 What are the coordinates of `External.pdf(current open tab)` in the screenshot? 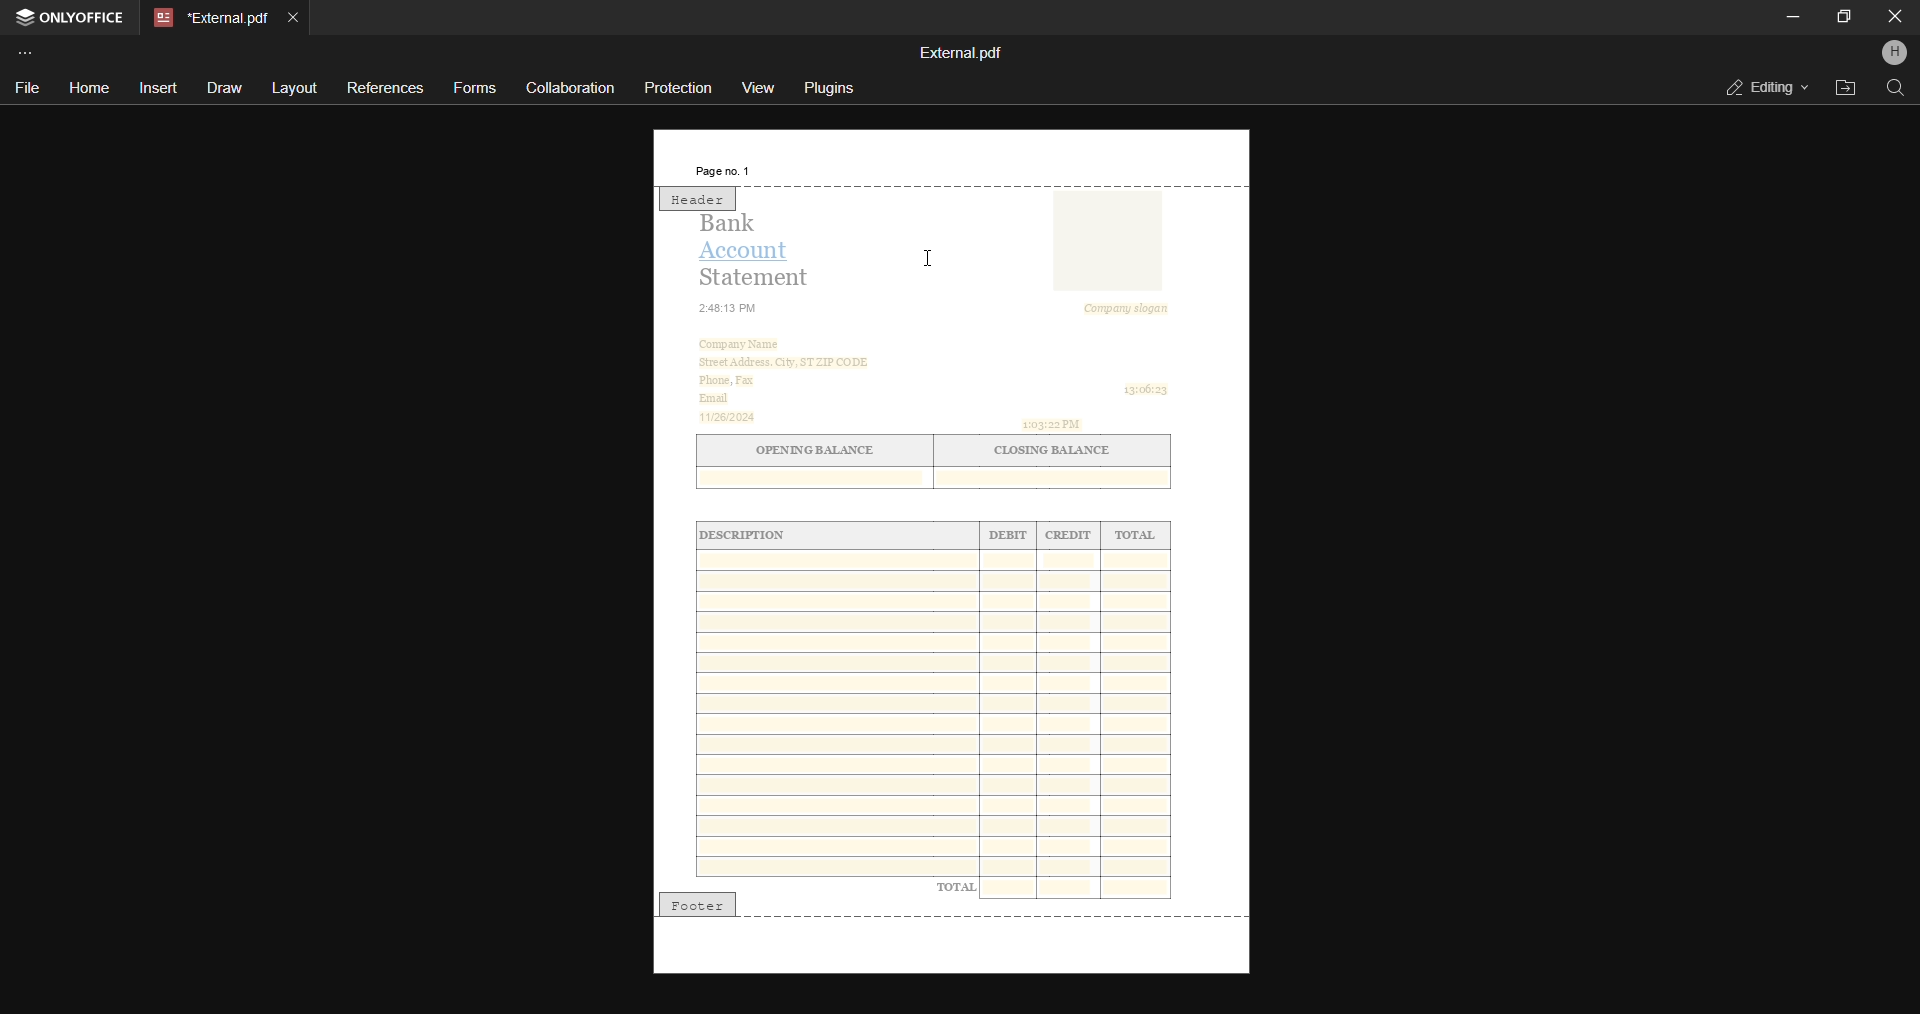 It's located at (208, 18).